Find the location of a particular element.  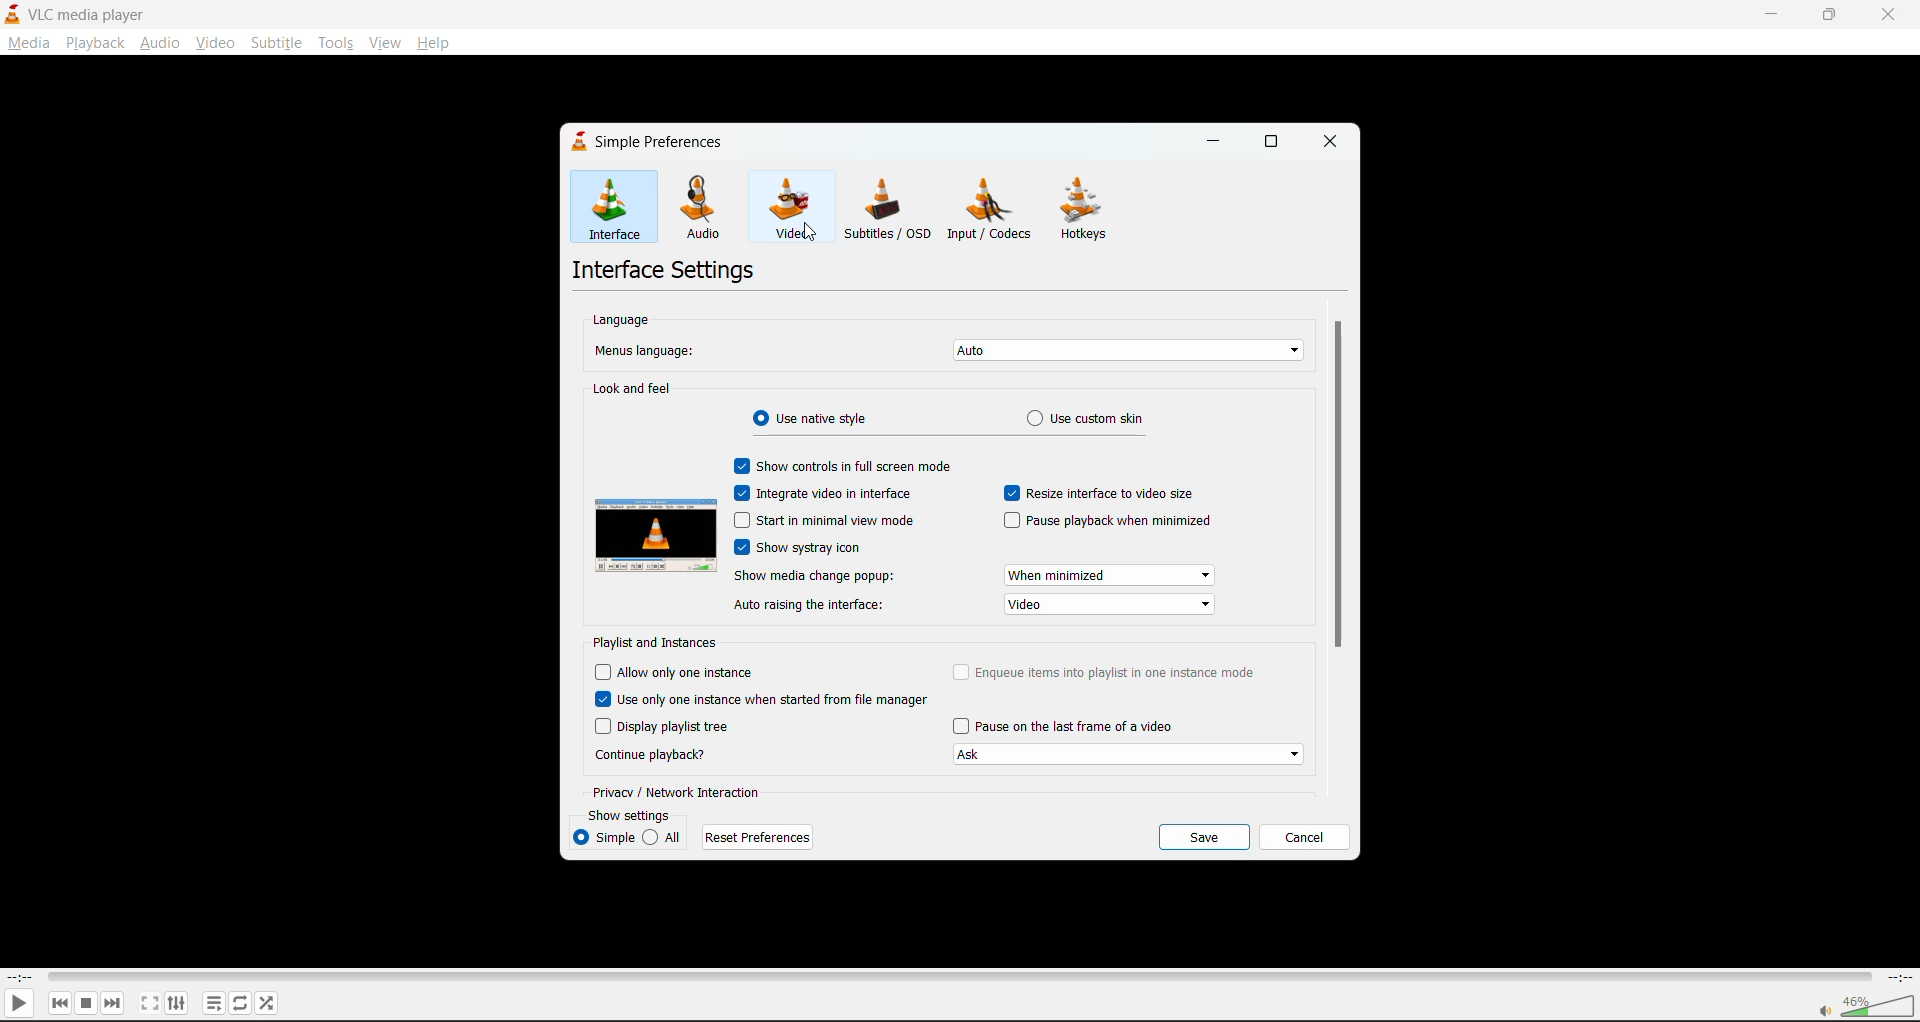

audio is located at coordinates (707, 206).